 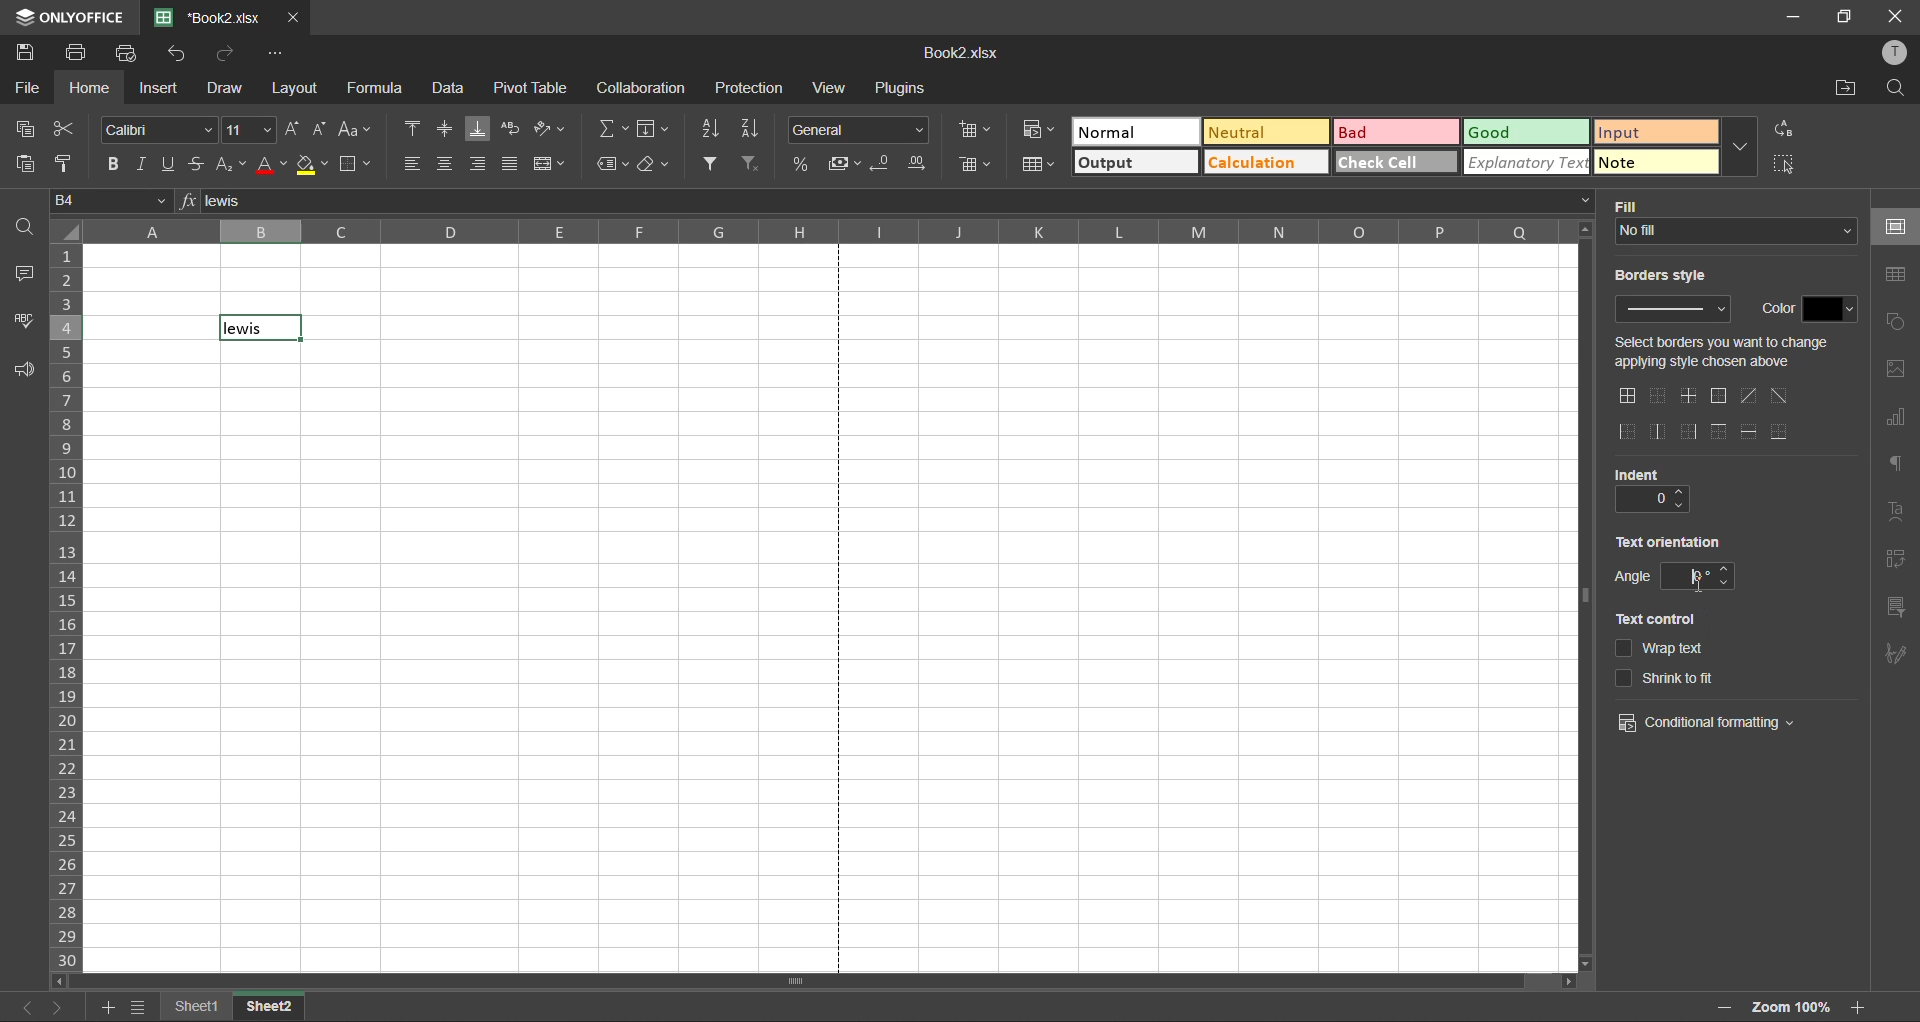 What do you see at coordinates (227, 89) in the screenshot?
I see `draw` at bounding box center [227, 89].